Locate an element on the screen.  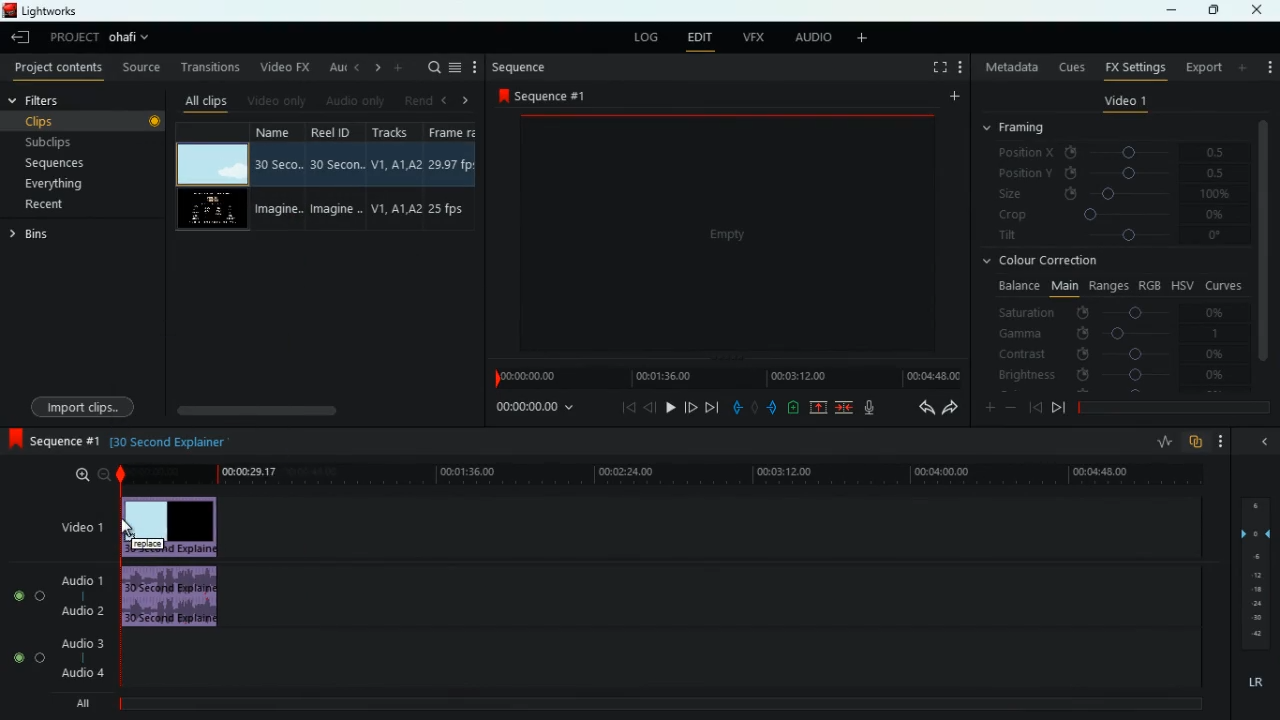
all clips is located at coordinates (203, 101).